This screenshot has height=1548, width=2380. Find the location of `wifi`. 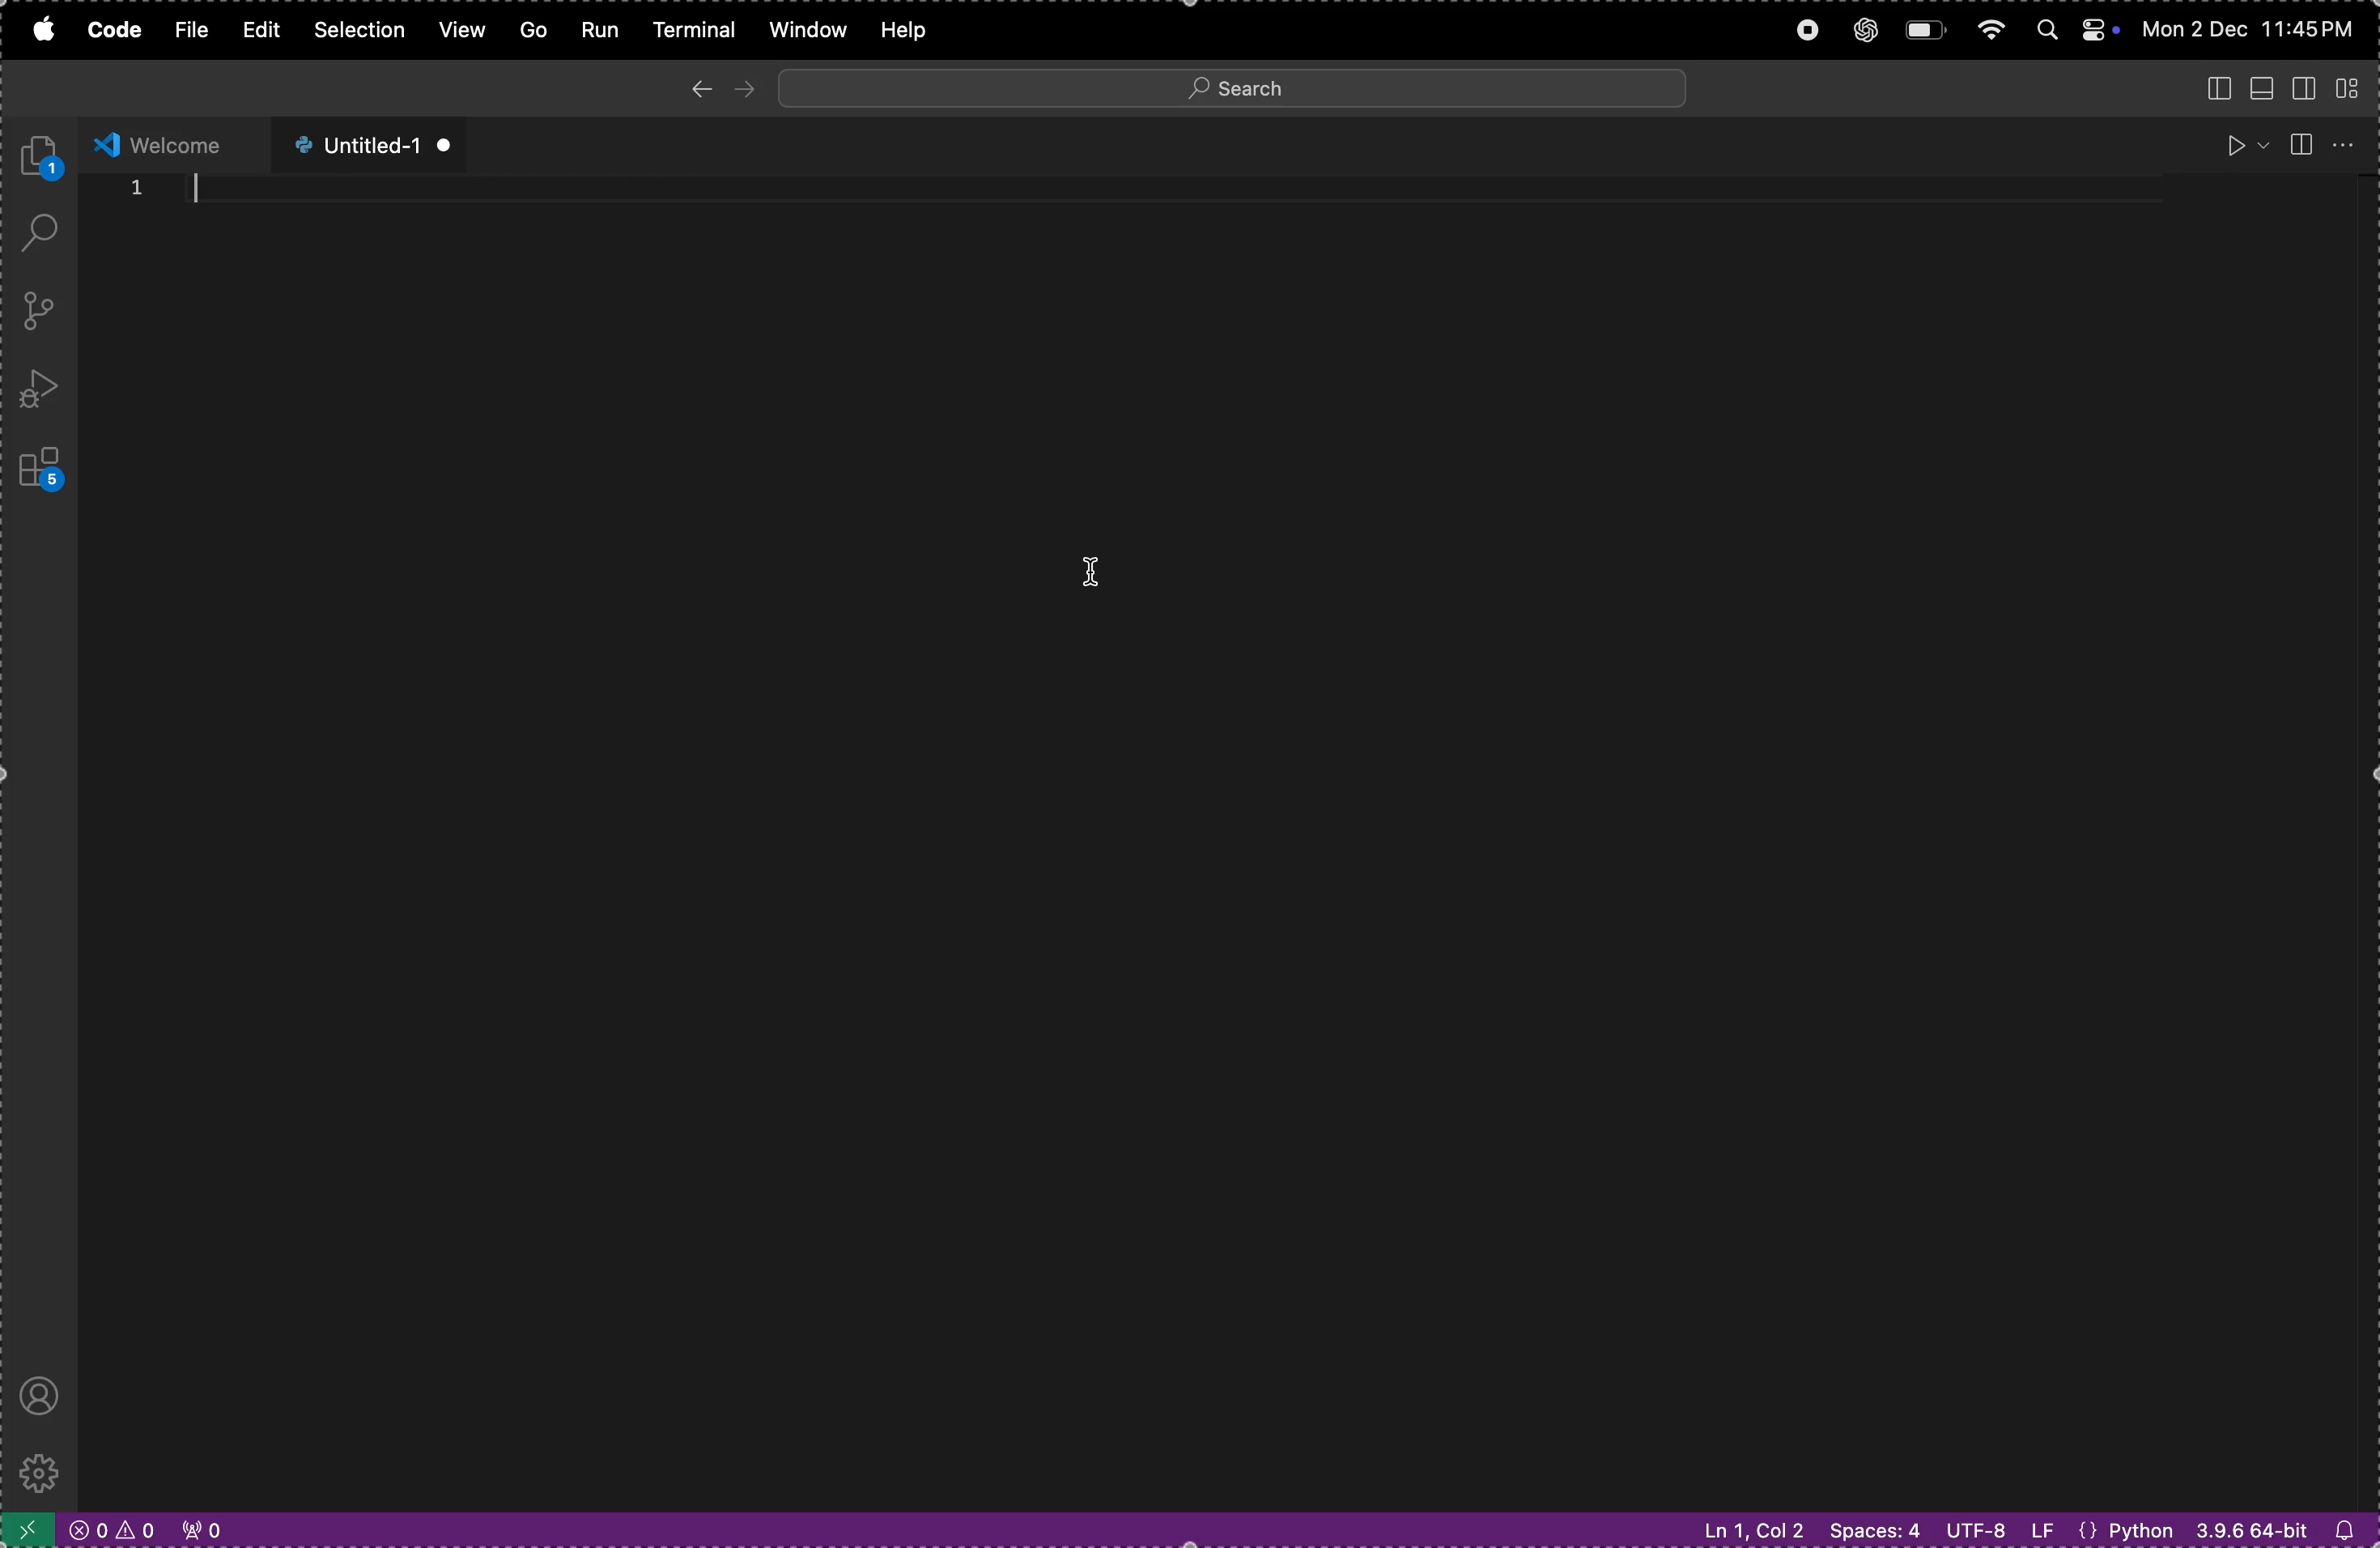

wifi is located at coordinates (1988, 31).